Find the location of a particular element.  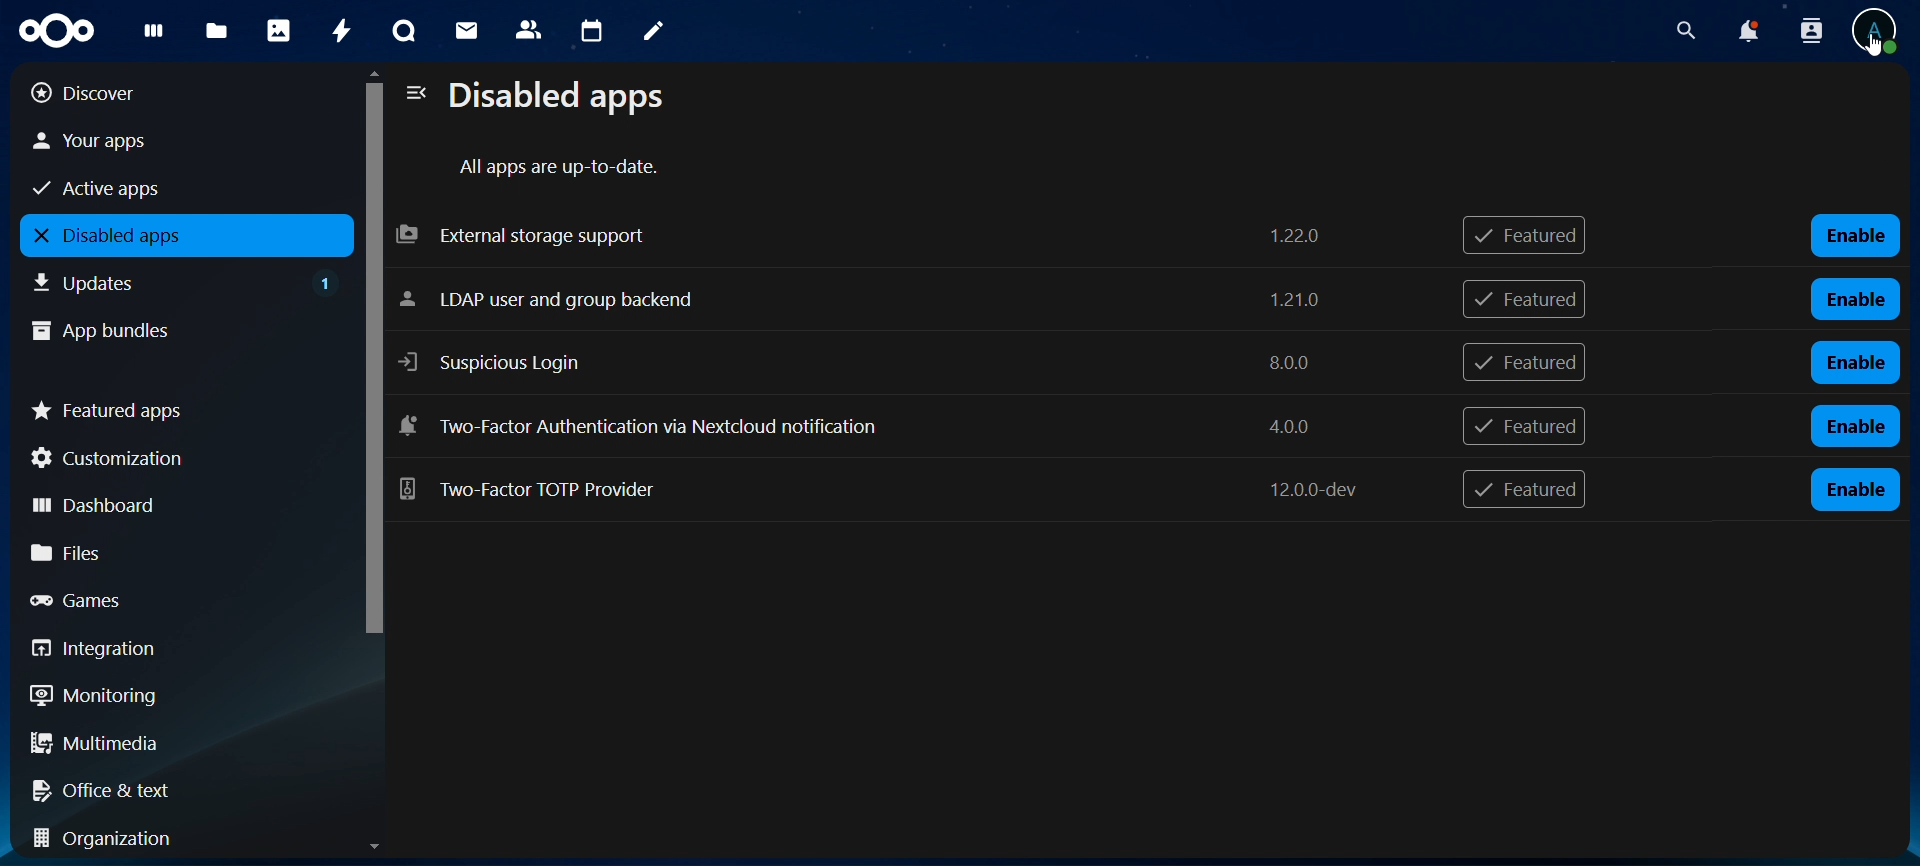

featured is located at coordinates (1524, 298).